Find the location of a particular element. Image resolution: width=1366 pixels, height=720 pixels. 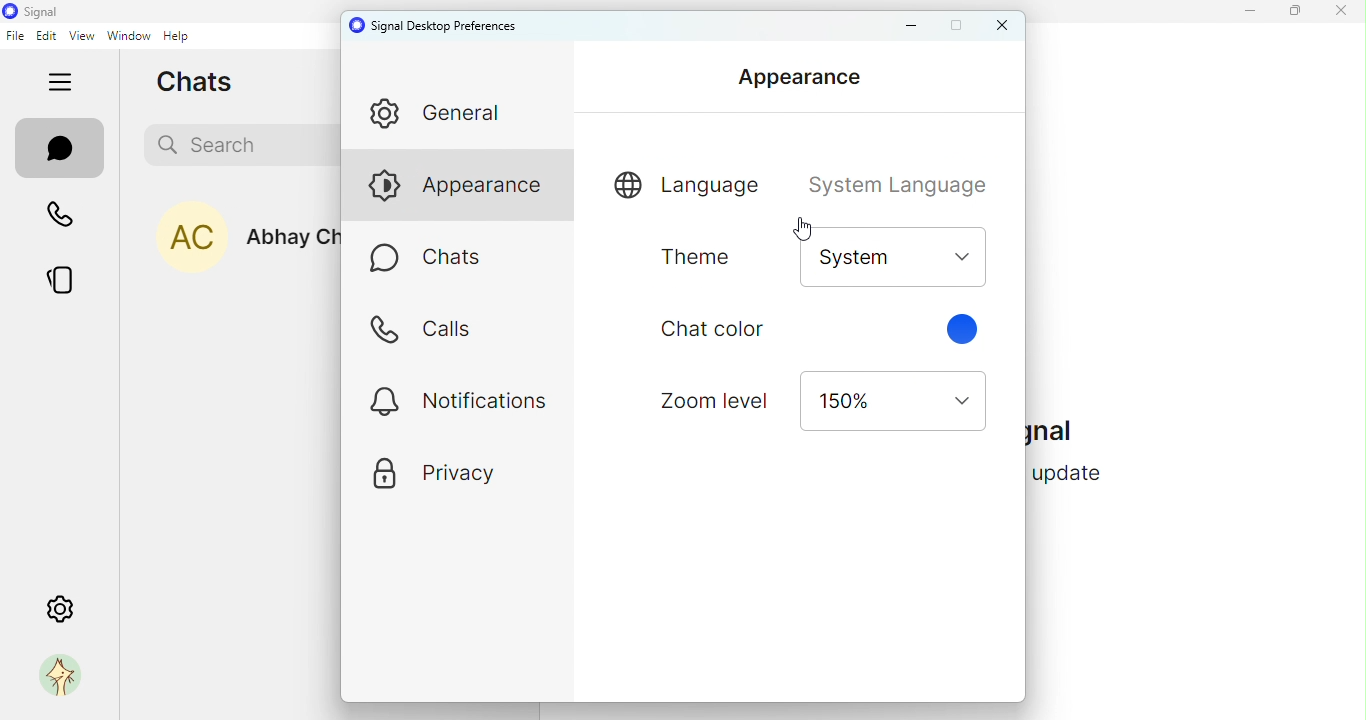

maximize is located at coordinates (957, 25).